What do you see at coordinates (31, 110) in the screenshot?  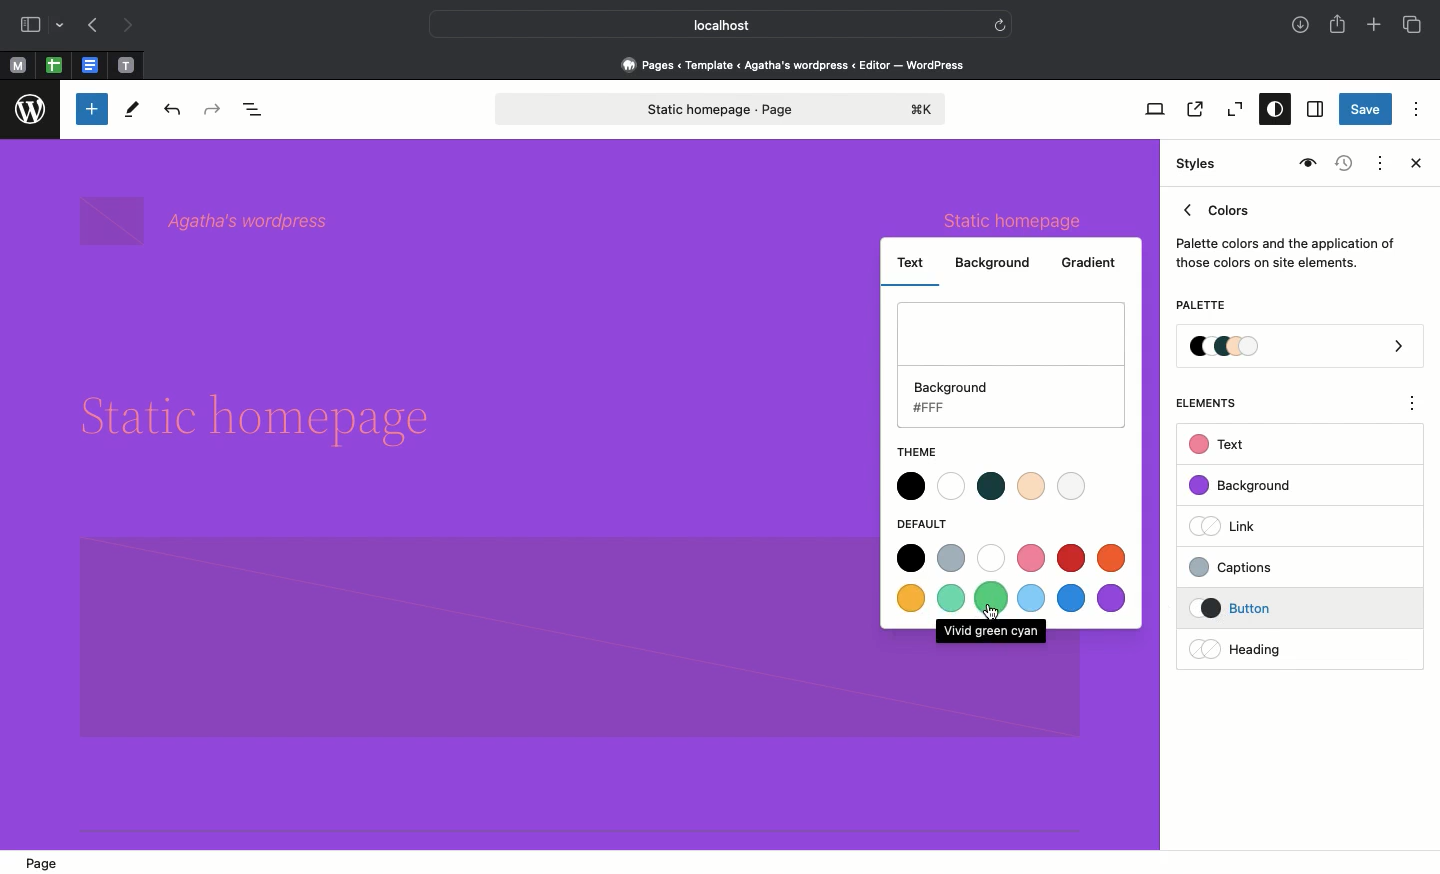 I see `wordpress` at bounding box center [31, 110].